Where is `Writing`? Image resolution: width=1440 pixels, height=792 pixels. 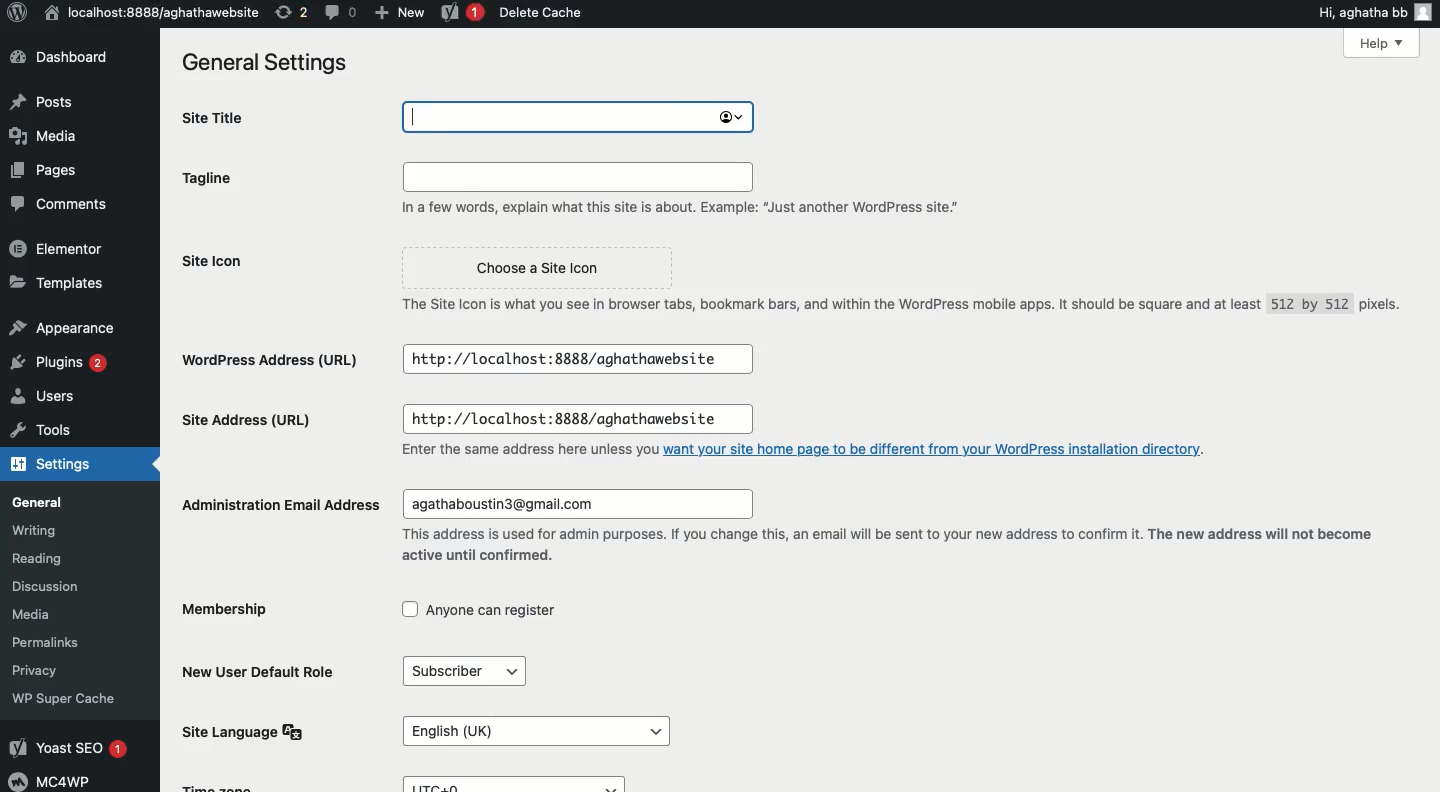
Writing is located at coordinates (33, 532).